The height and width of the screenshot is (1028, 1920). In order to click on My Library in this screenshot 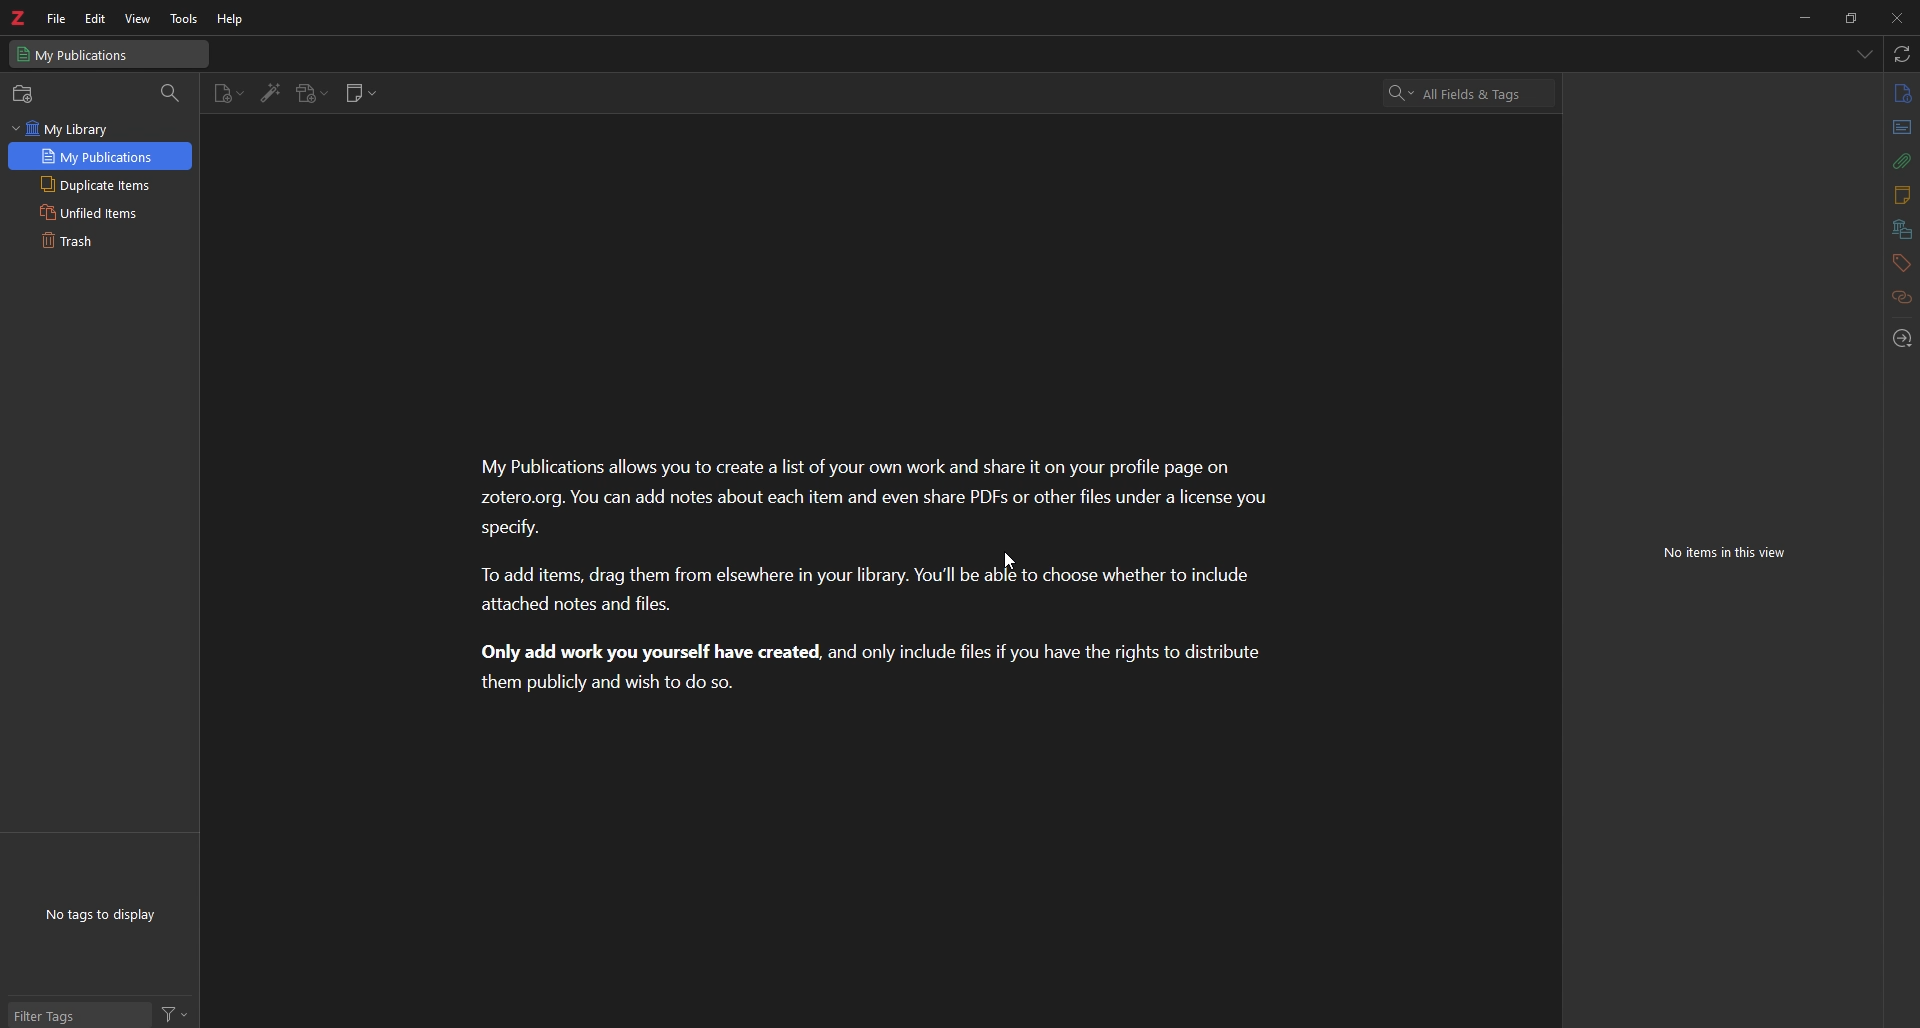, I will do `click(111, 53)`.